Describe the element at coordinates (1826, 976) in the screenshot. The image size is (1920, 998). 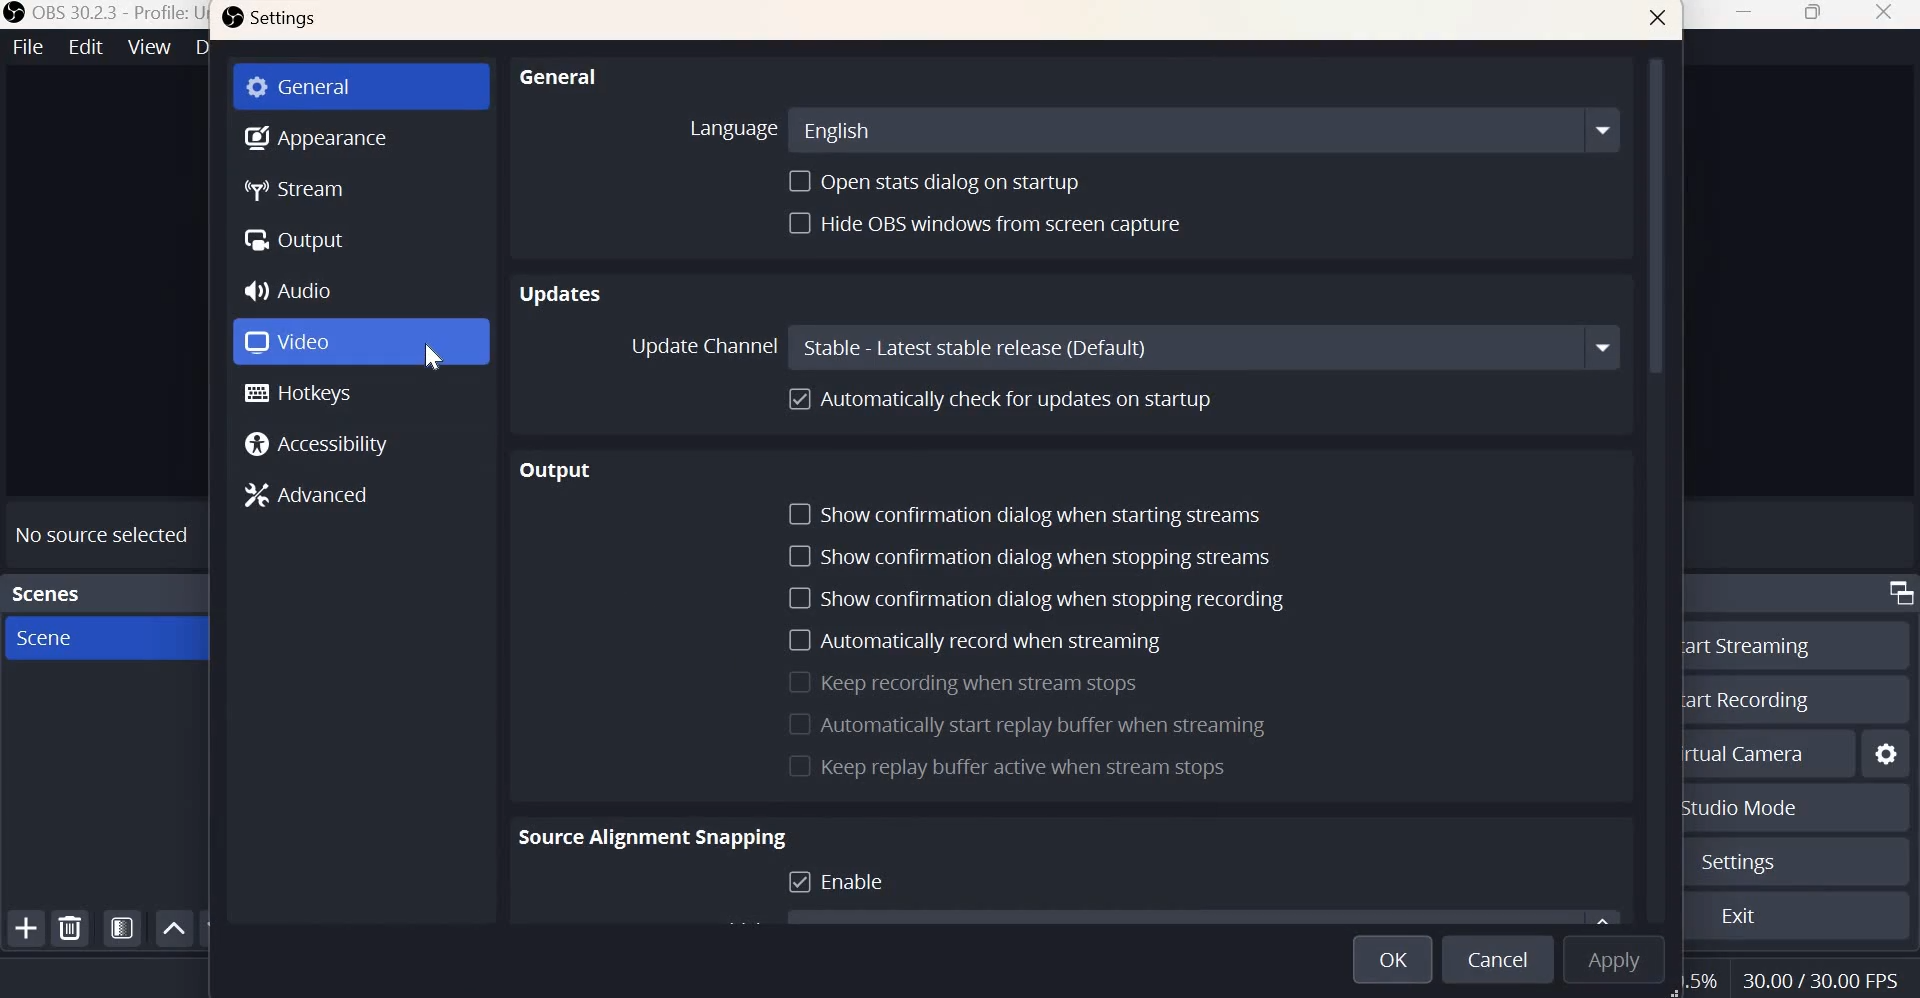
I see `Frame Rate (FPS)` at that location.